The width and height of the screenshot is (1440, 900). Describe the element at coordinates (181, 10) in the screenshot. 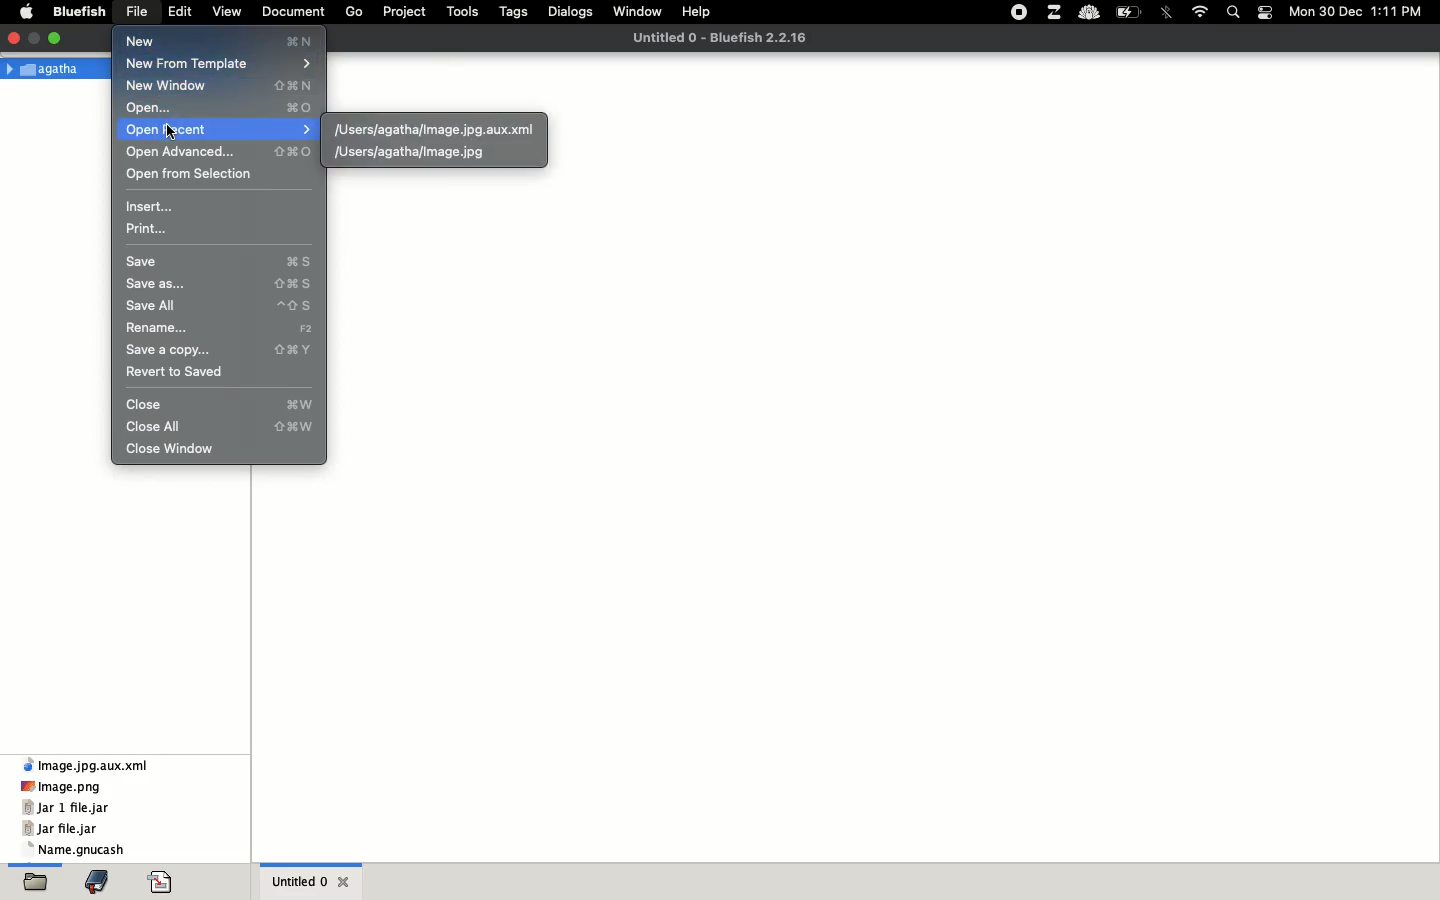

I see `edit` at that location.